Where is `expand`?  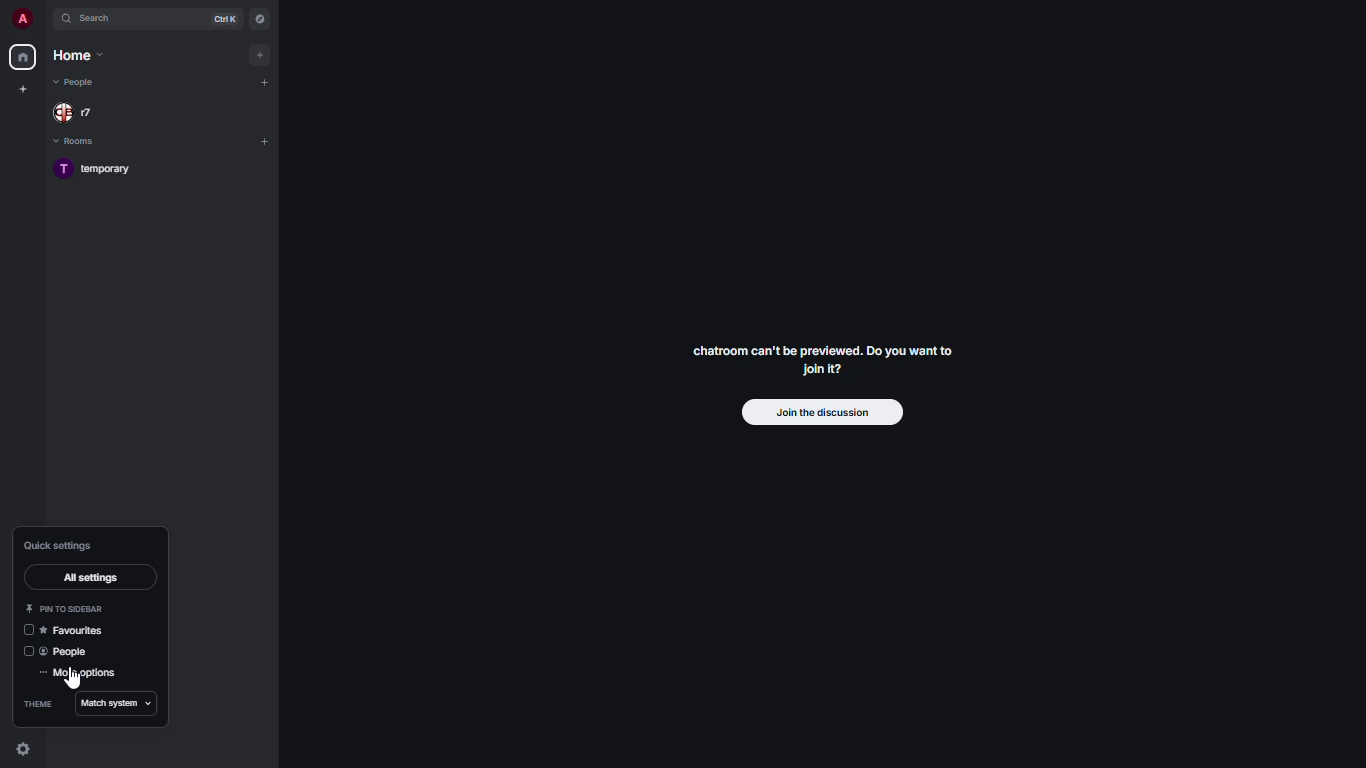
expand is located at coordinates (47, 18).